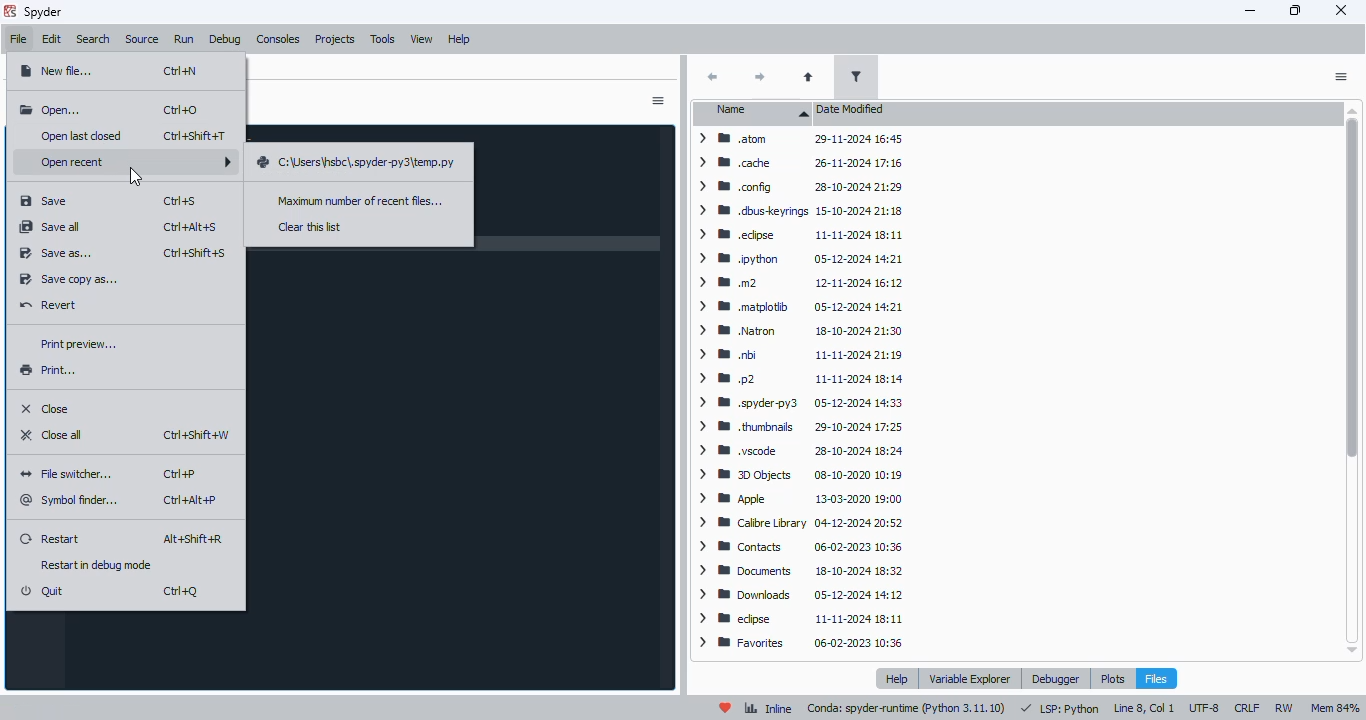 The image size is (1366, 720). I want to click on filter, so click(857, 76).